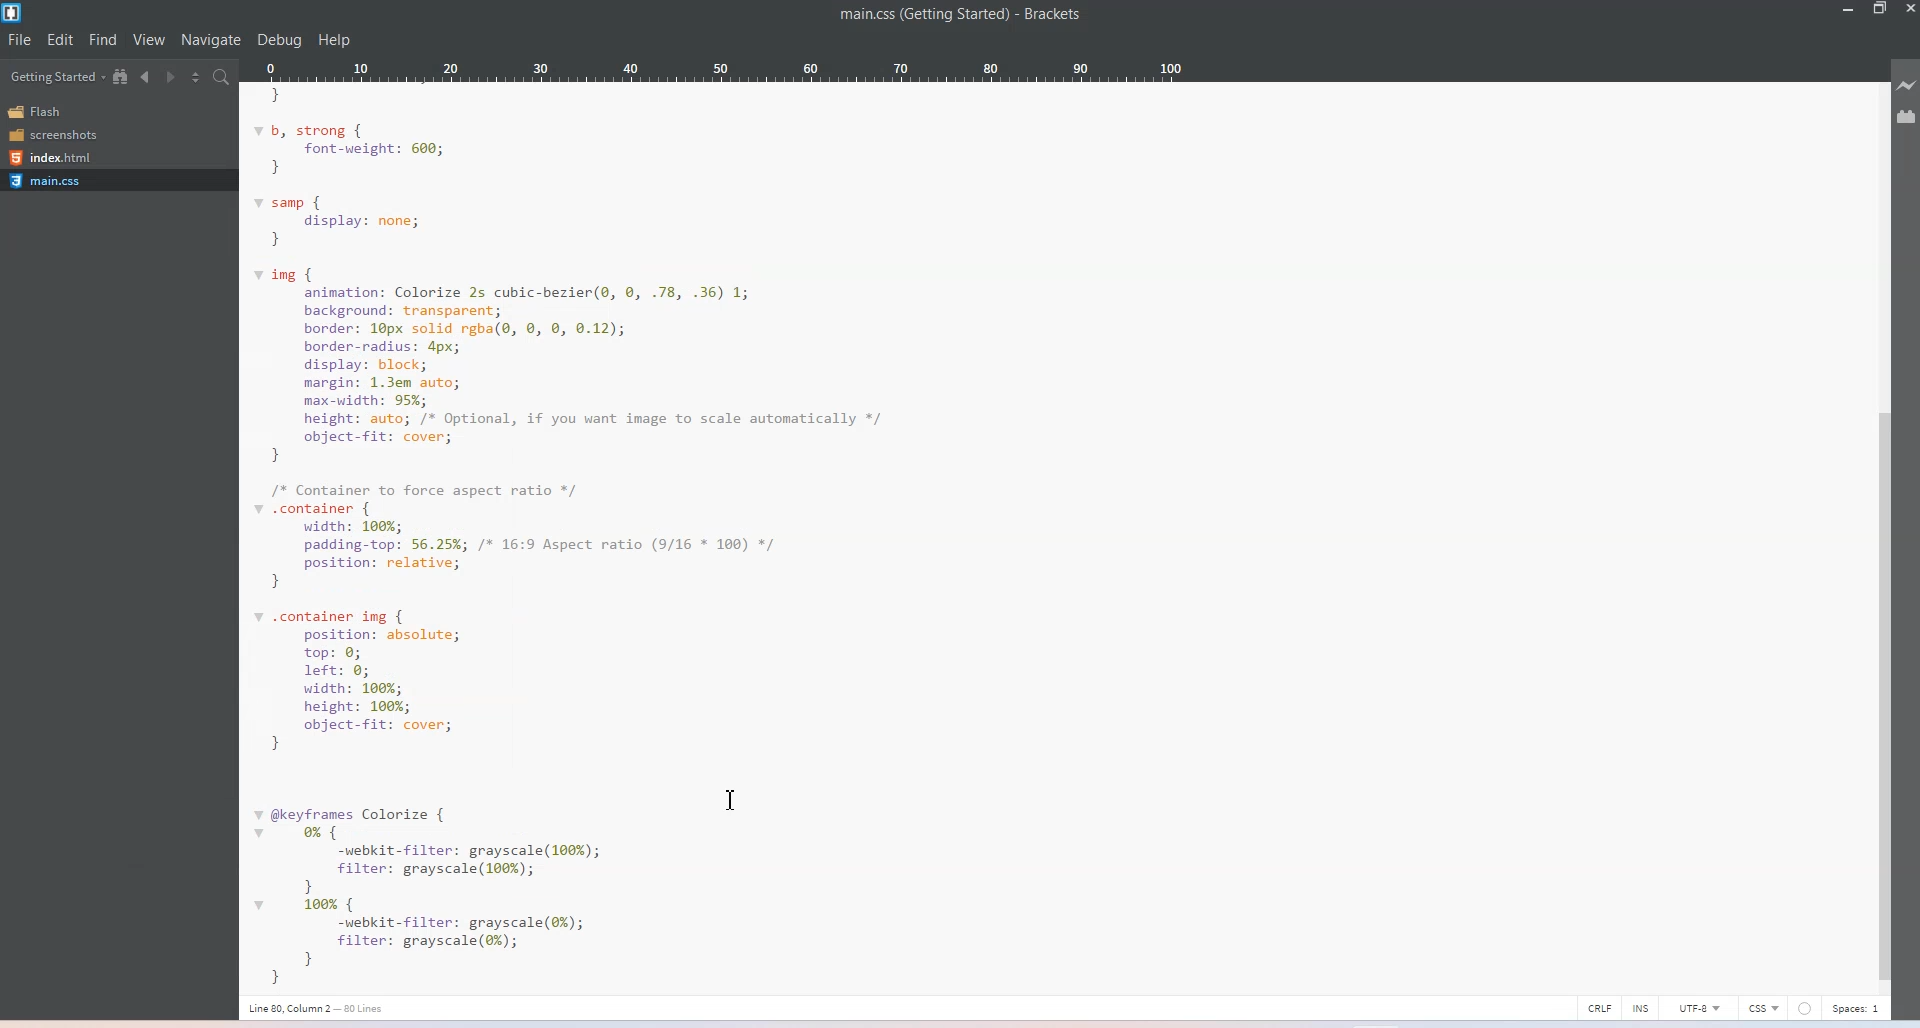 This screenshot has height=1028, width=1920. What do you see at coordinates (627, 538) in the screenshot?
I see `Text 2` at bounding box center [627, 538].